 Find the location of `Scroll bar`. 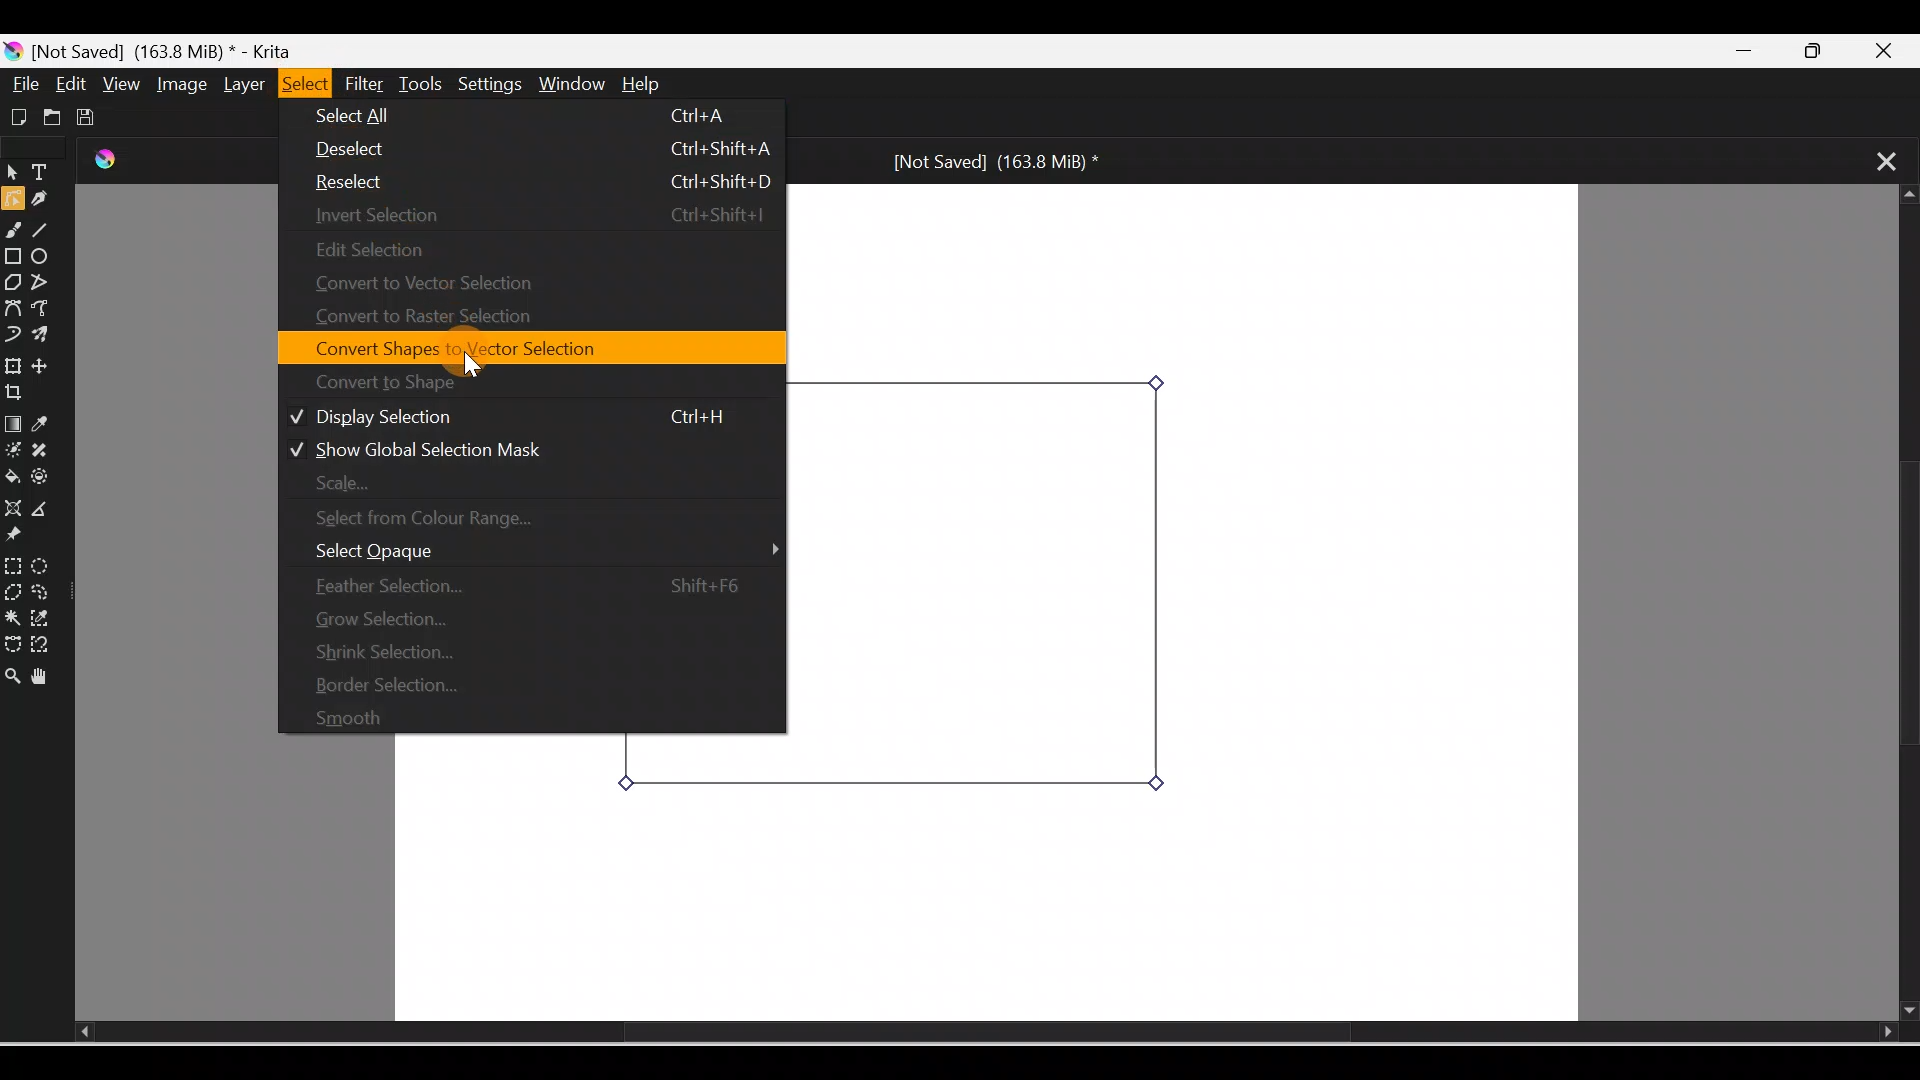

Scroll bar is located at coordinates (956, 1033).